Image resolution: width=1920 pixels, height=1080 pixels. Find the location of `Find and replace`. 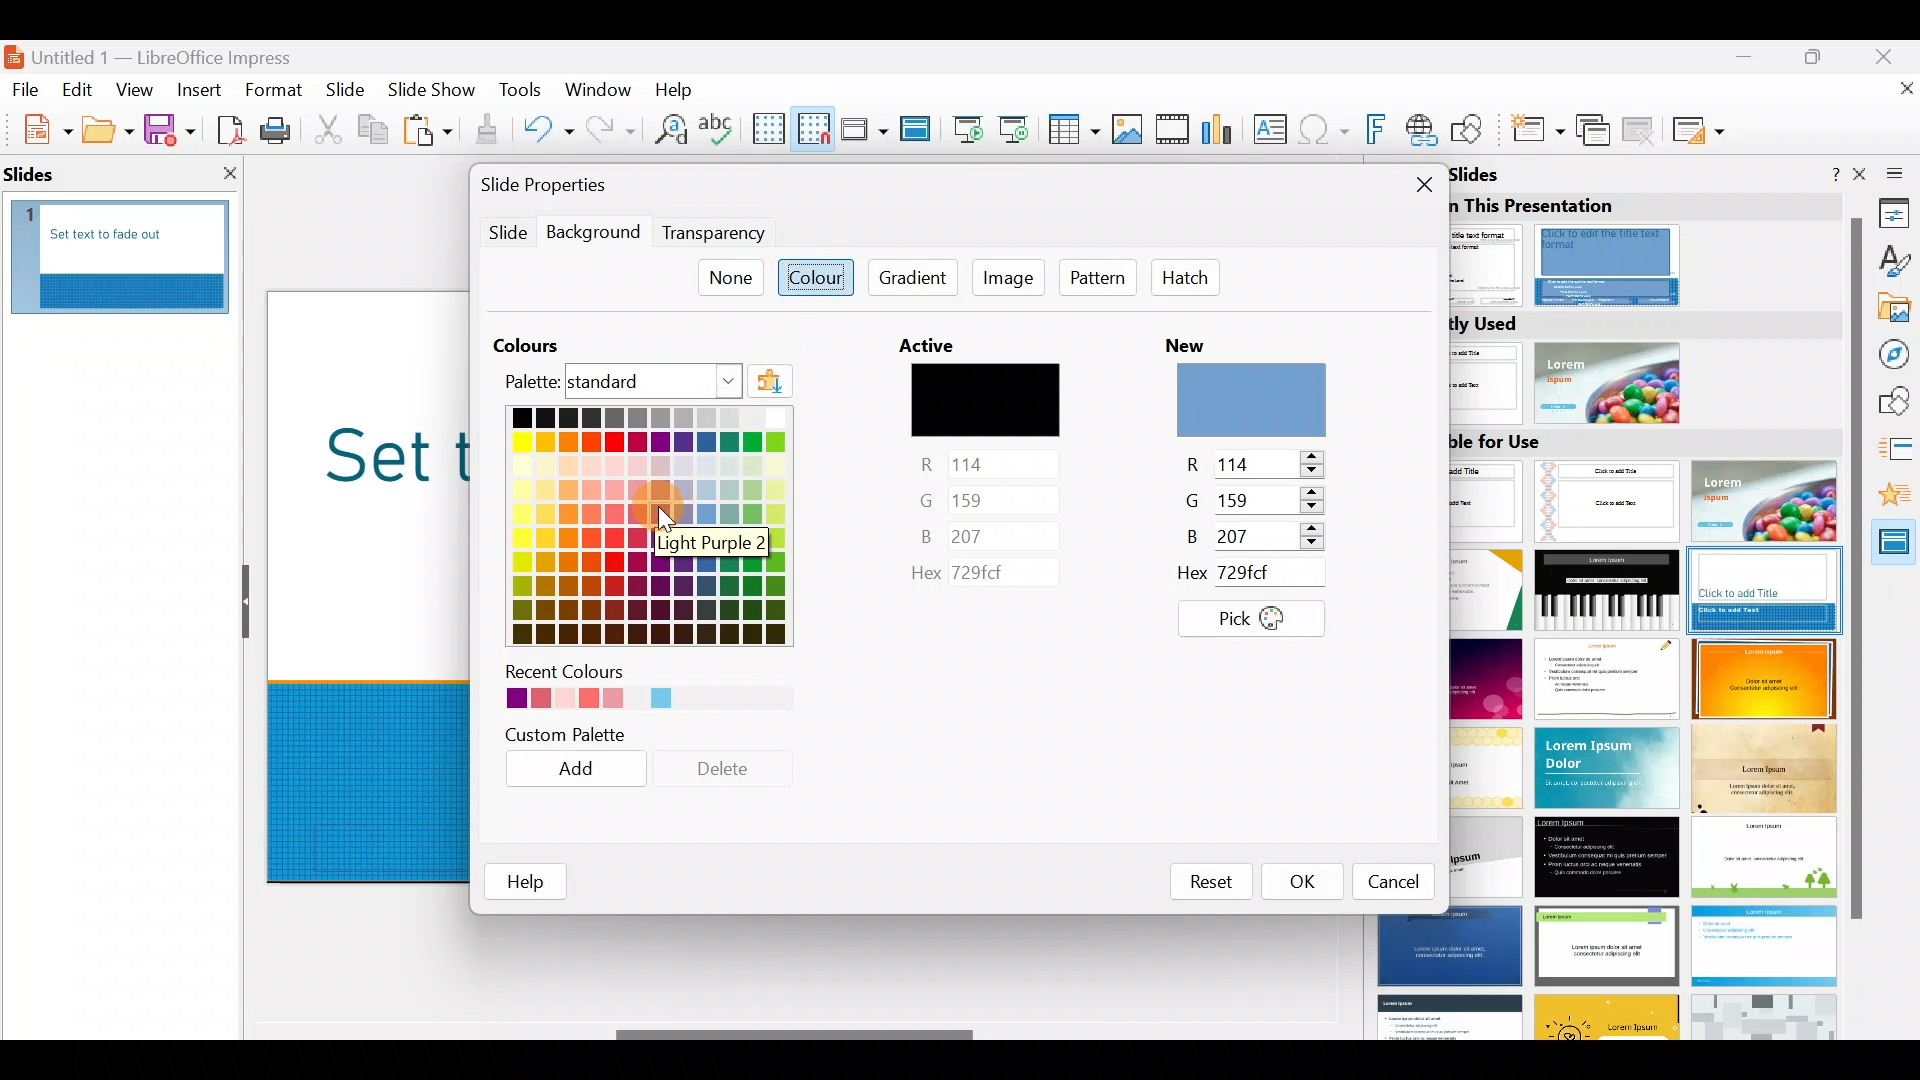

Find and replace is located at coordinates (667, 129).